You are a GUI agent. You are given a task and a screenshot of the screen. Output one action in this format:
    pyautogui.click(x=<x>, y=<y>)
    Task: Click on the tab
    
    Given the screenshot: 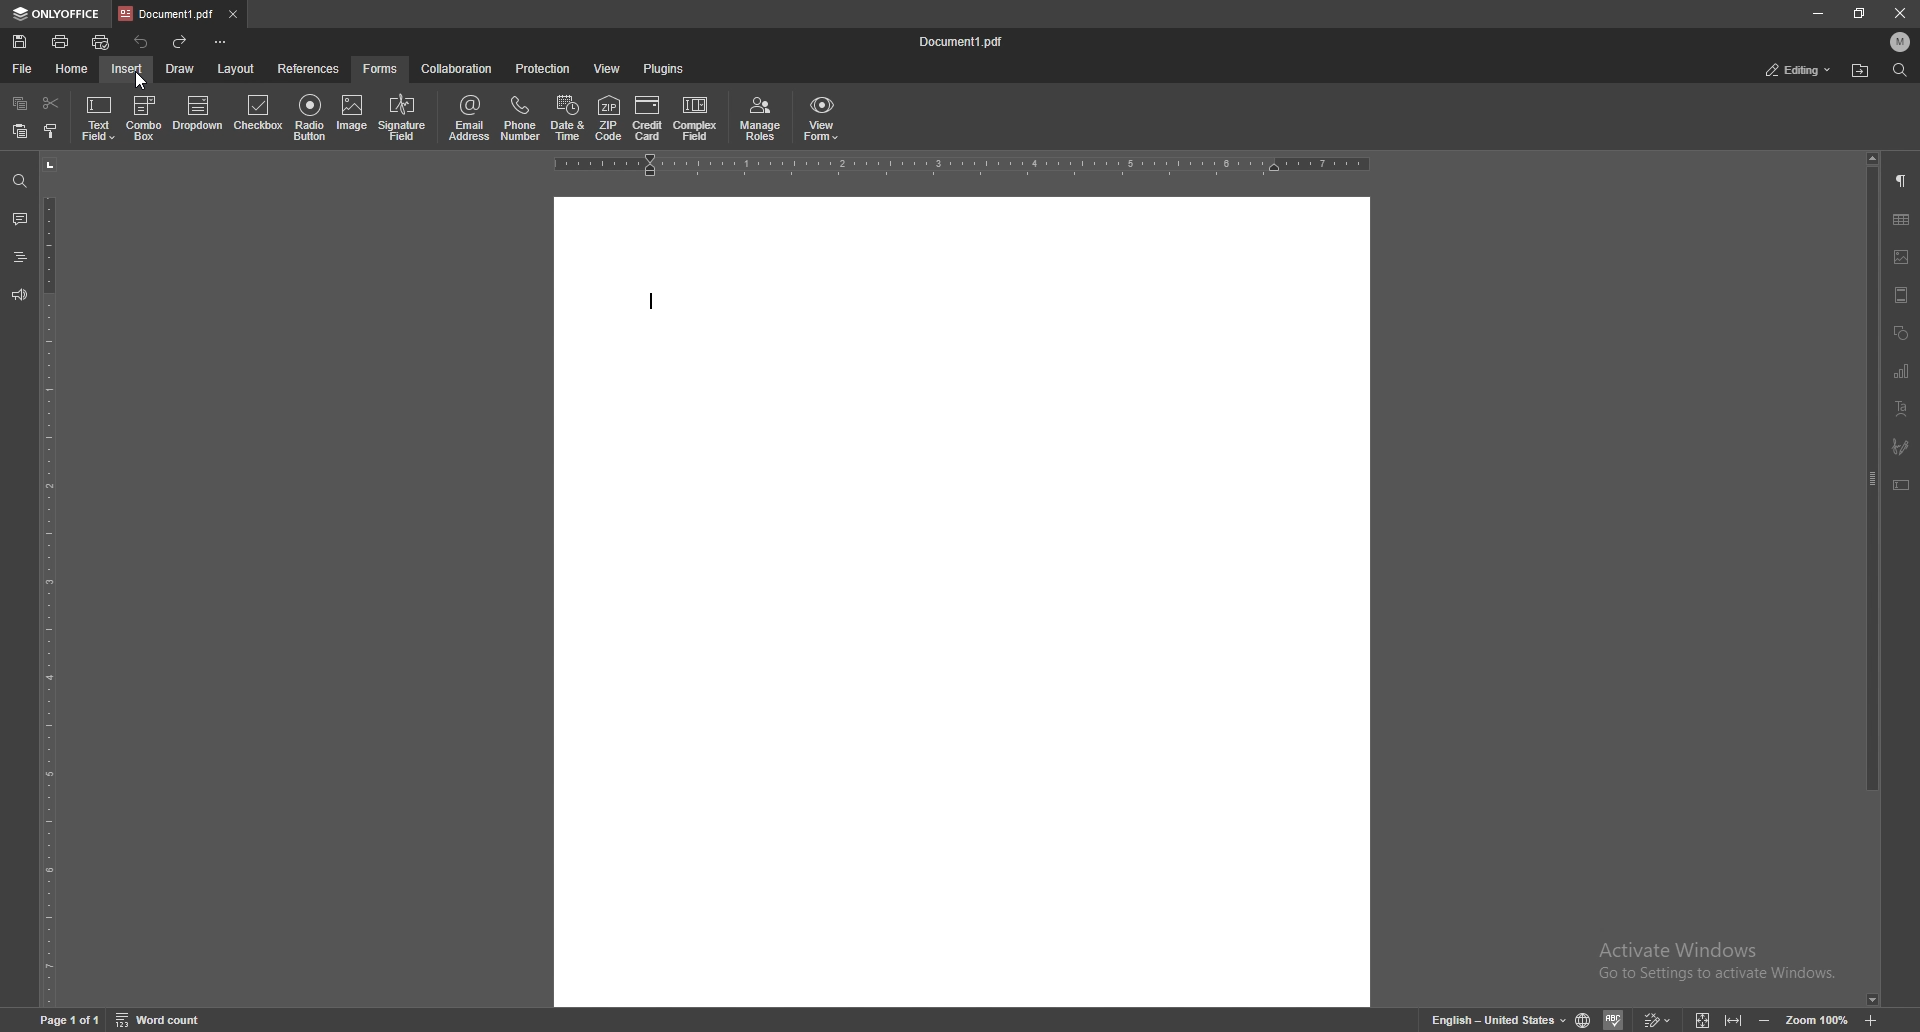 What is the action you would take?
    pyautogui.click(x=166, y=14)
    